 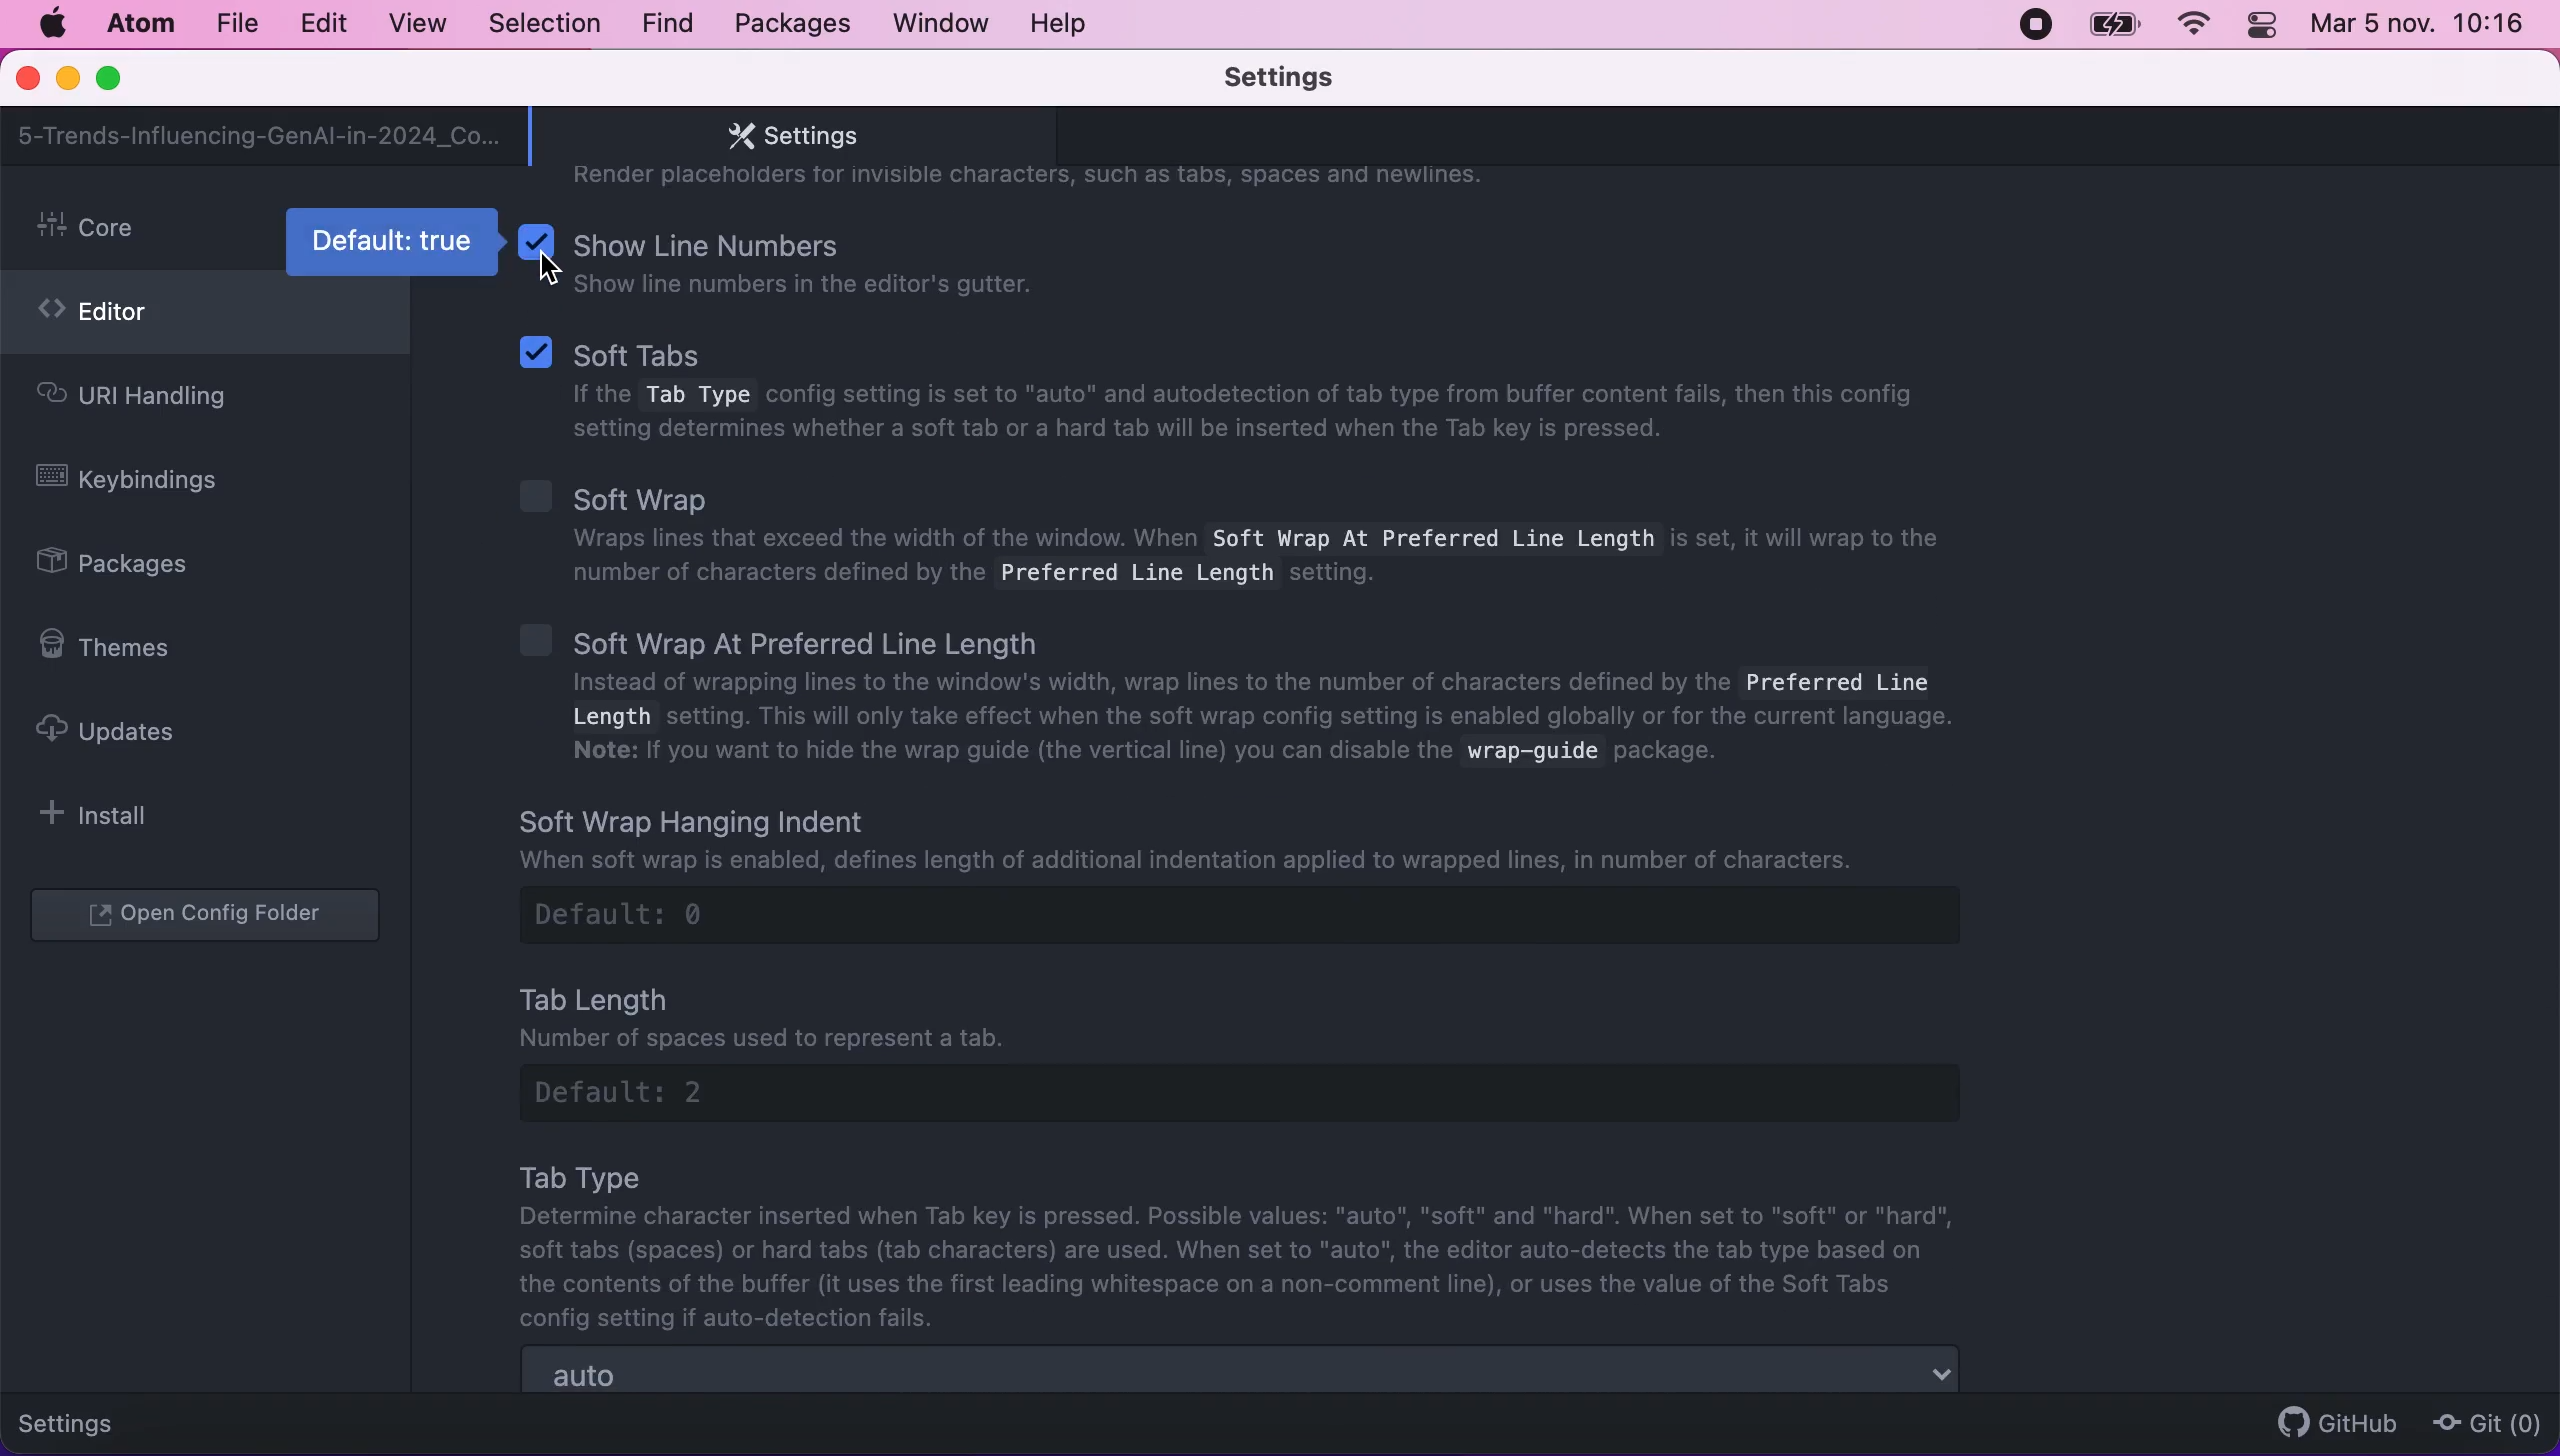 I want to click on tab length, so click(x=1270, y=1048).